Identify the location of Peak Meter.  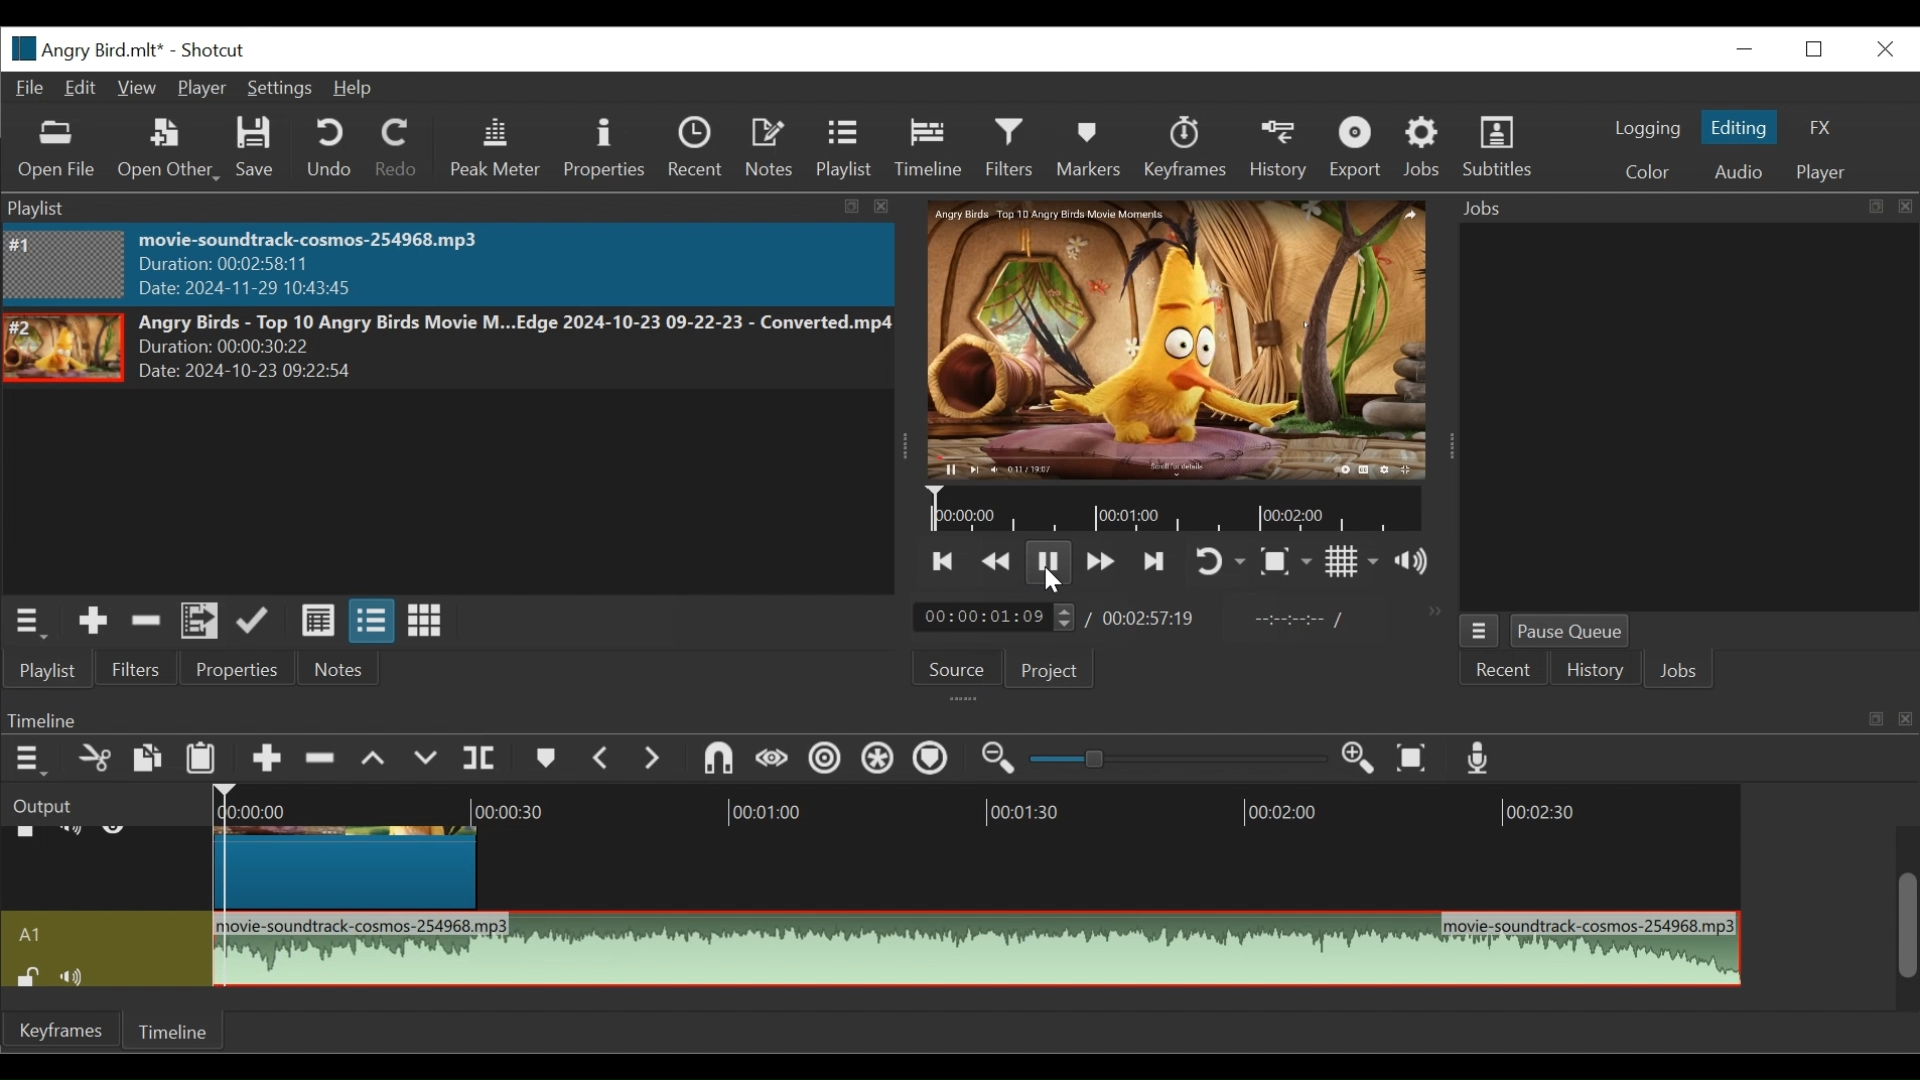
(495, 150).